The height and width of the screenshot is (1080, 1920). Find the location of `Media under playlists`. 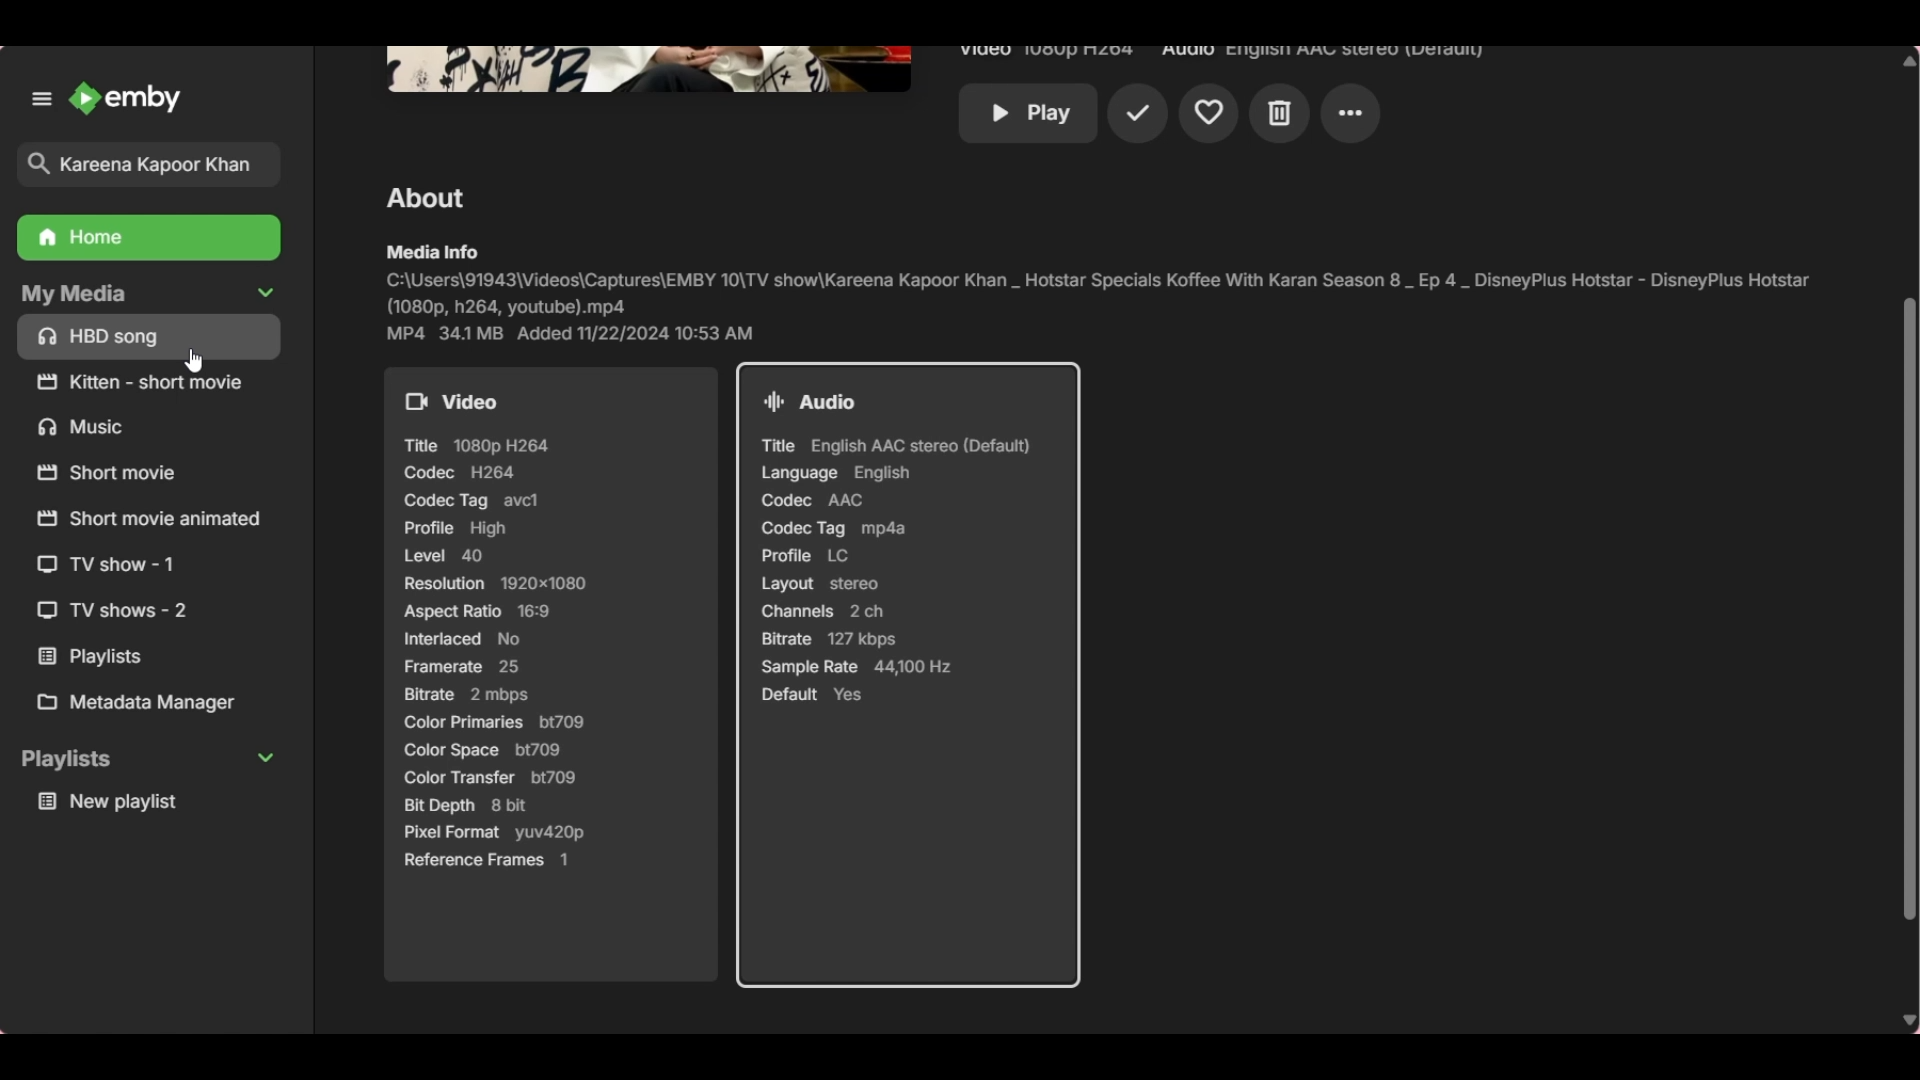

Media under playlists is located at coordinates (154, 803).